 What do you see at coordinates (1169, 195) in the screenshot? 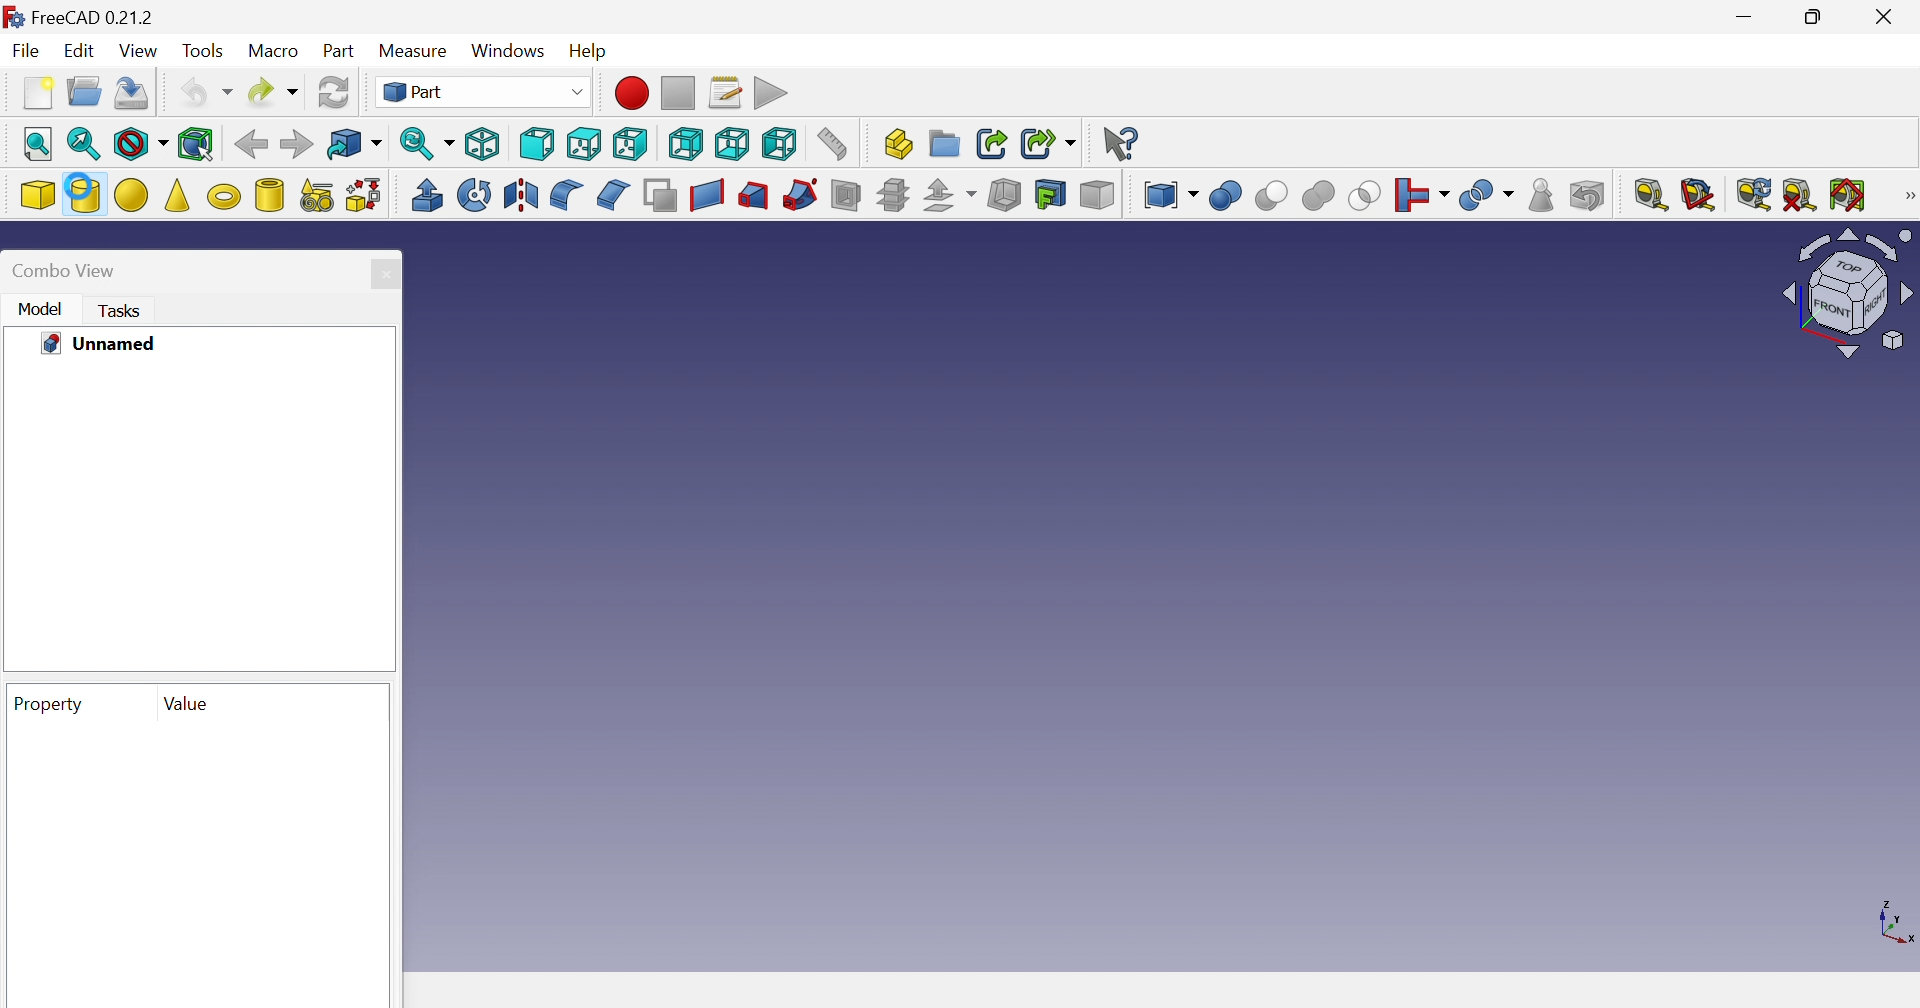
I see `Compound tools` at bounding box center [1169, 195].